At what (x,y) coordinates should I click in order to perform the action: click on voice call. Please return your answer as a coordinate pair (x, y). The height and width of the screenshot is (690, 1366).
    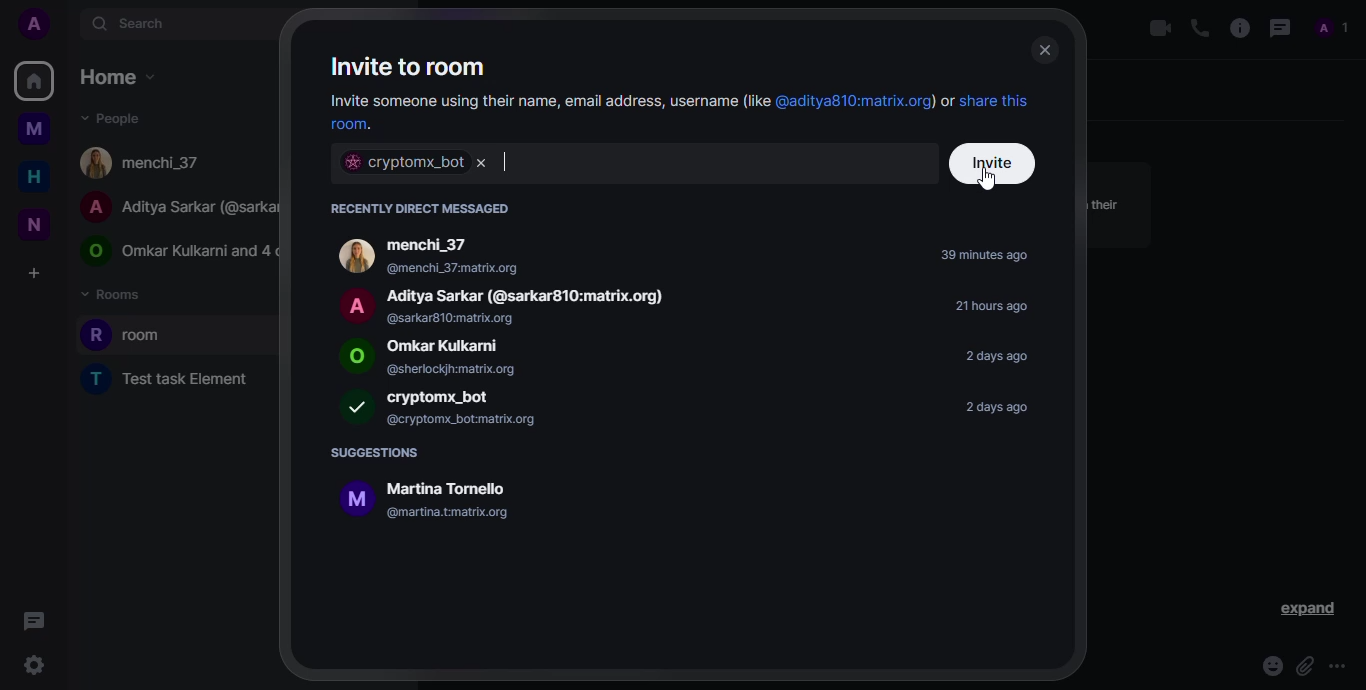
    Looking at the image, I should click on (1199, 28).